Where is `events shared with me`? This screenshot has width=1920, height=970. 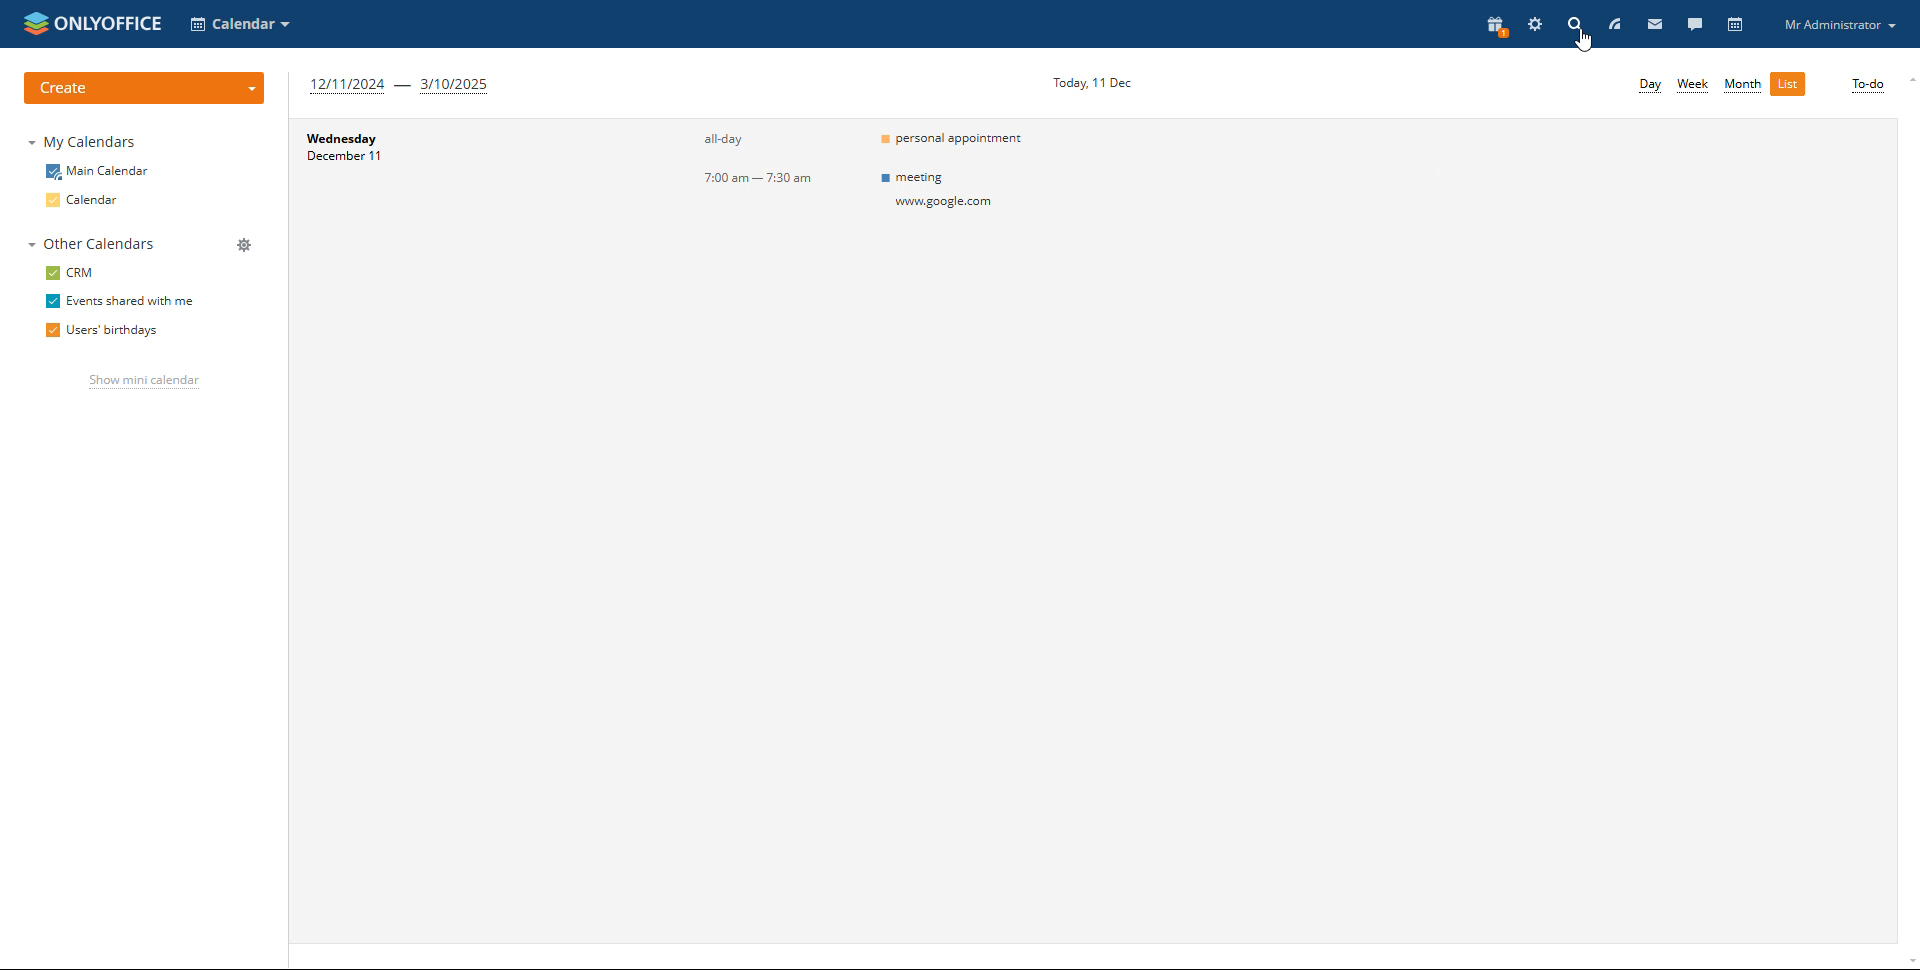
events shared with me is located at coordinates (121, 301).